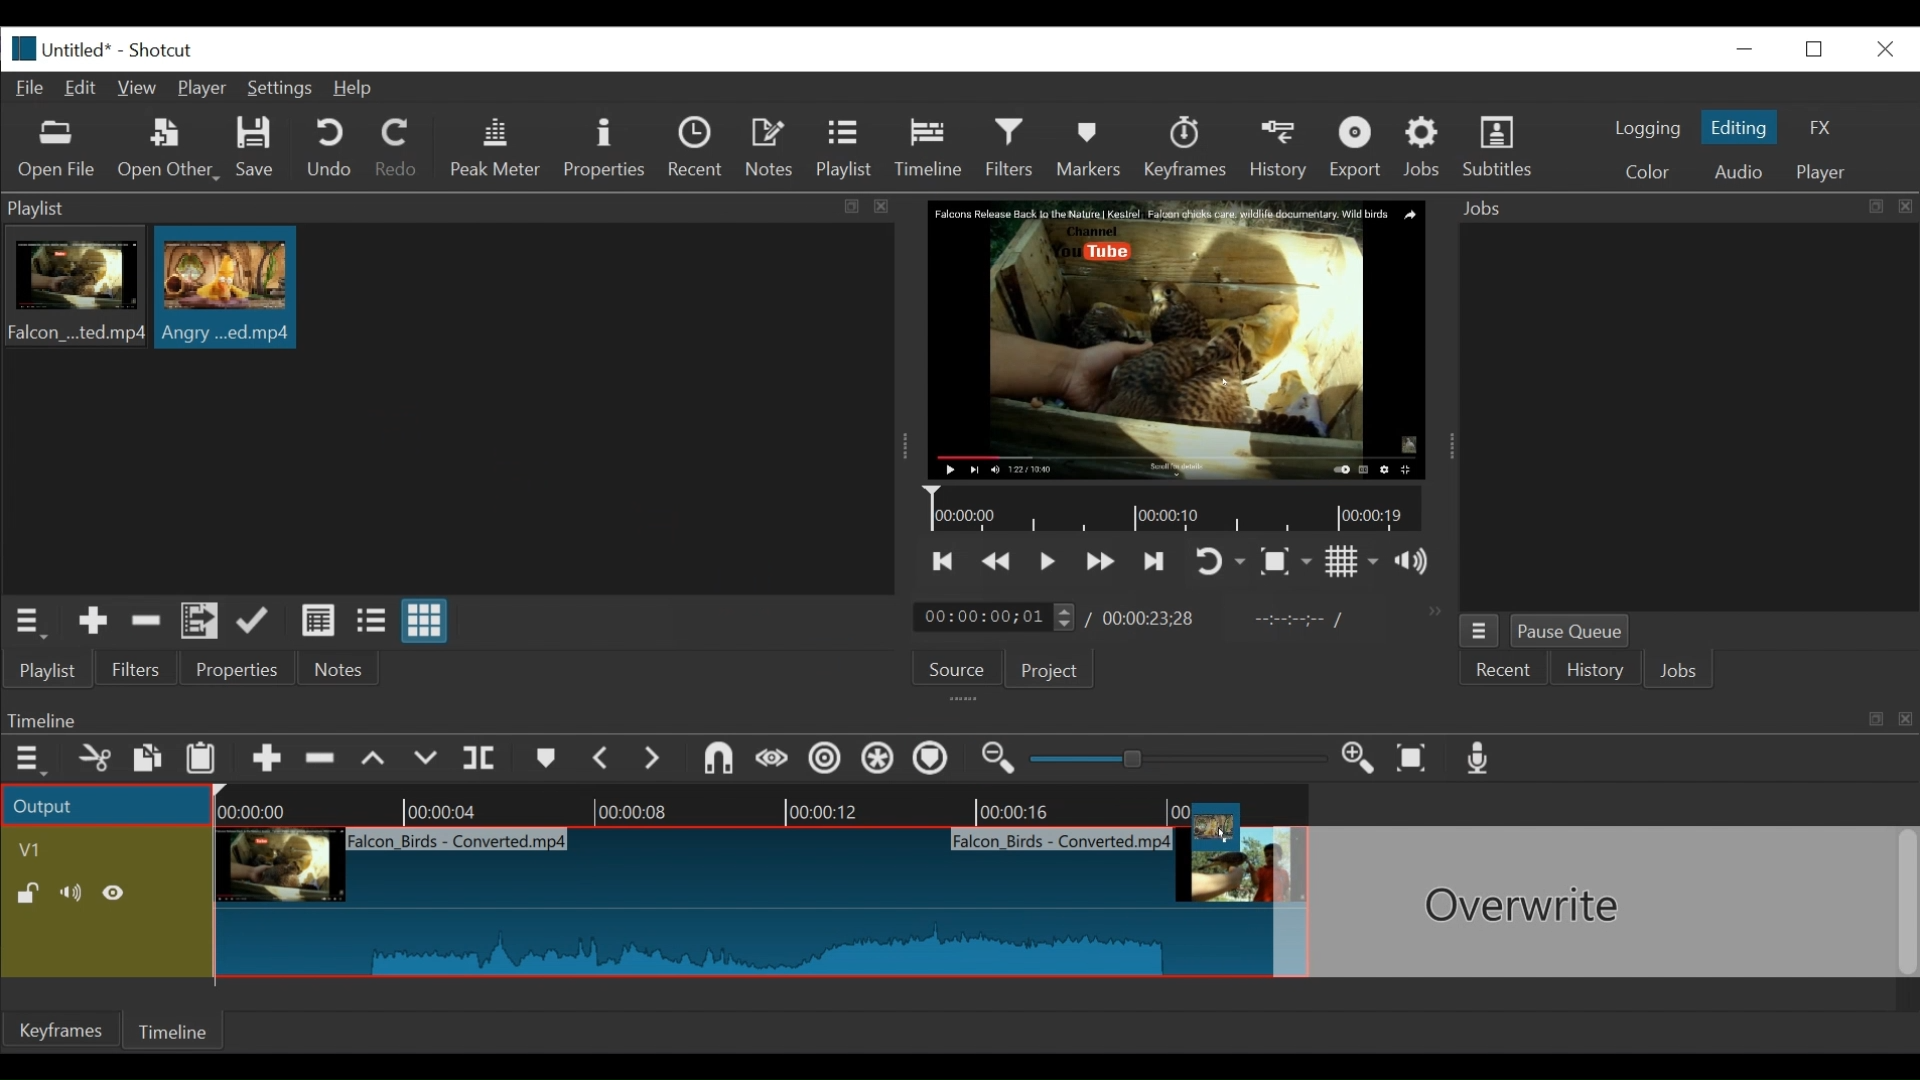 This screenshot has height=1080, width=1920. I want to click on File, so click(34, 89).